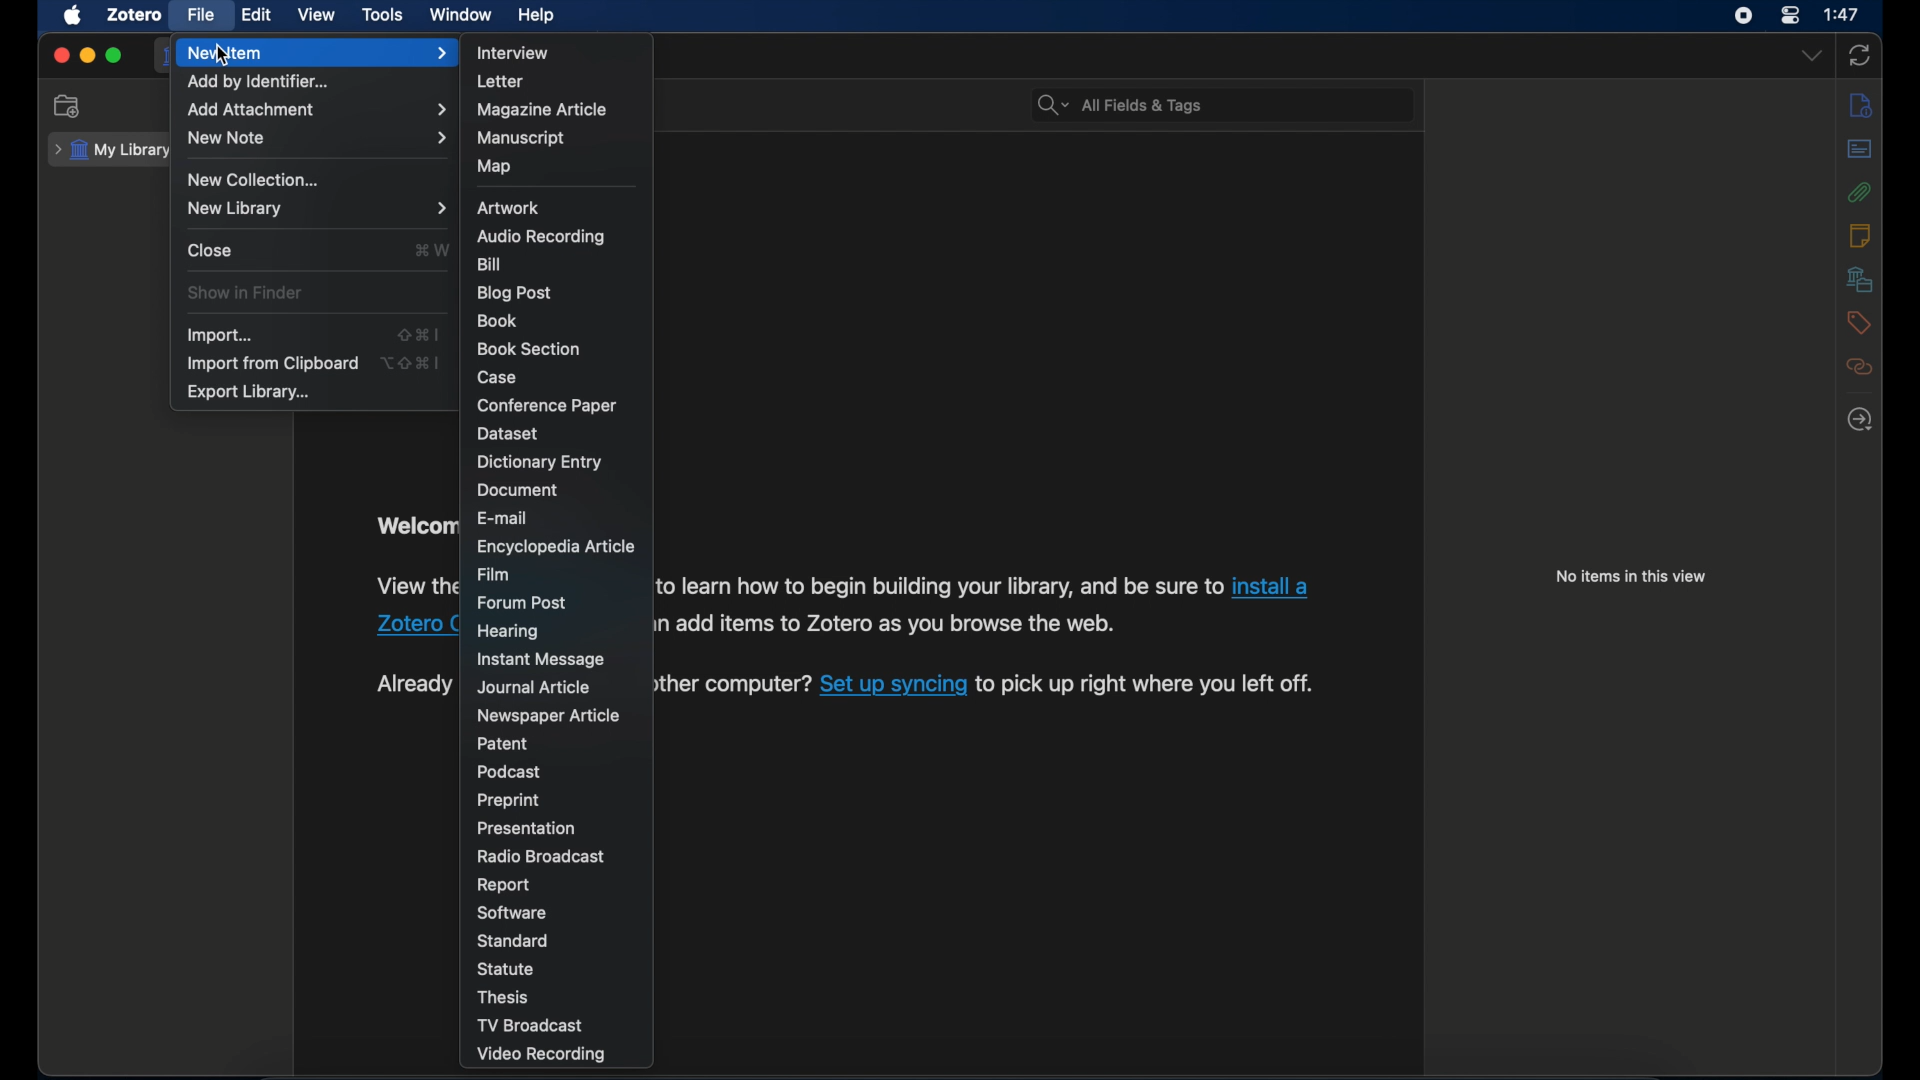 The height and width of the screenshot is (1080, 1920). What do you see at coordinates (1793, 15) in the screenshot?
I see `control center` at bounding box center [1793, 15].